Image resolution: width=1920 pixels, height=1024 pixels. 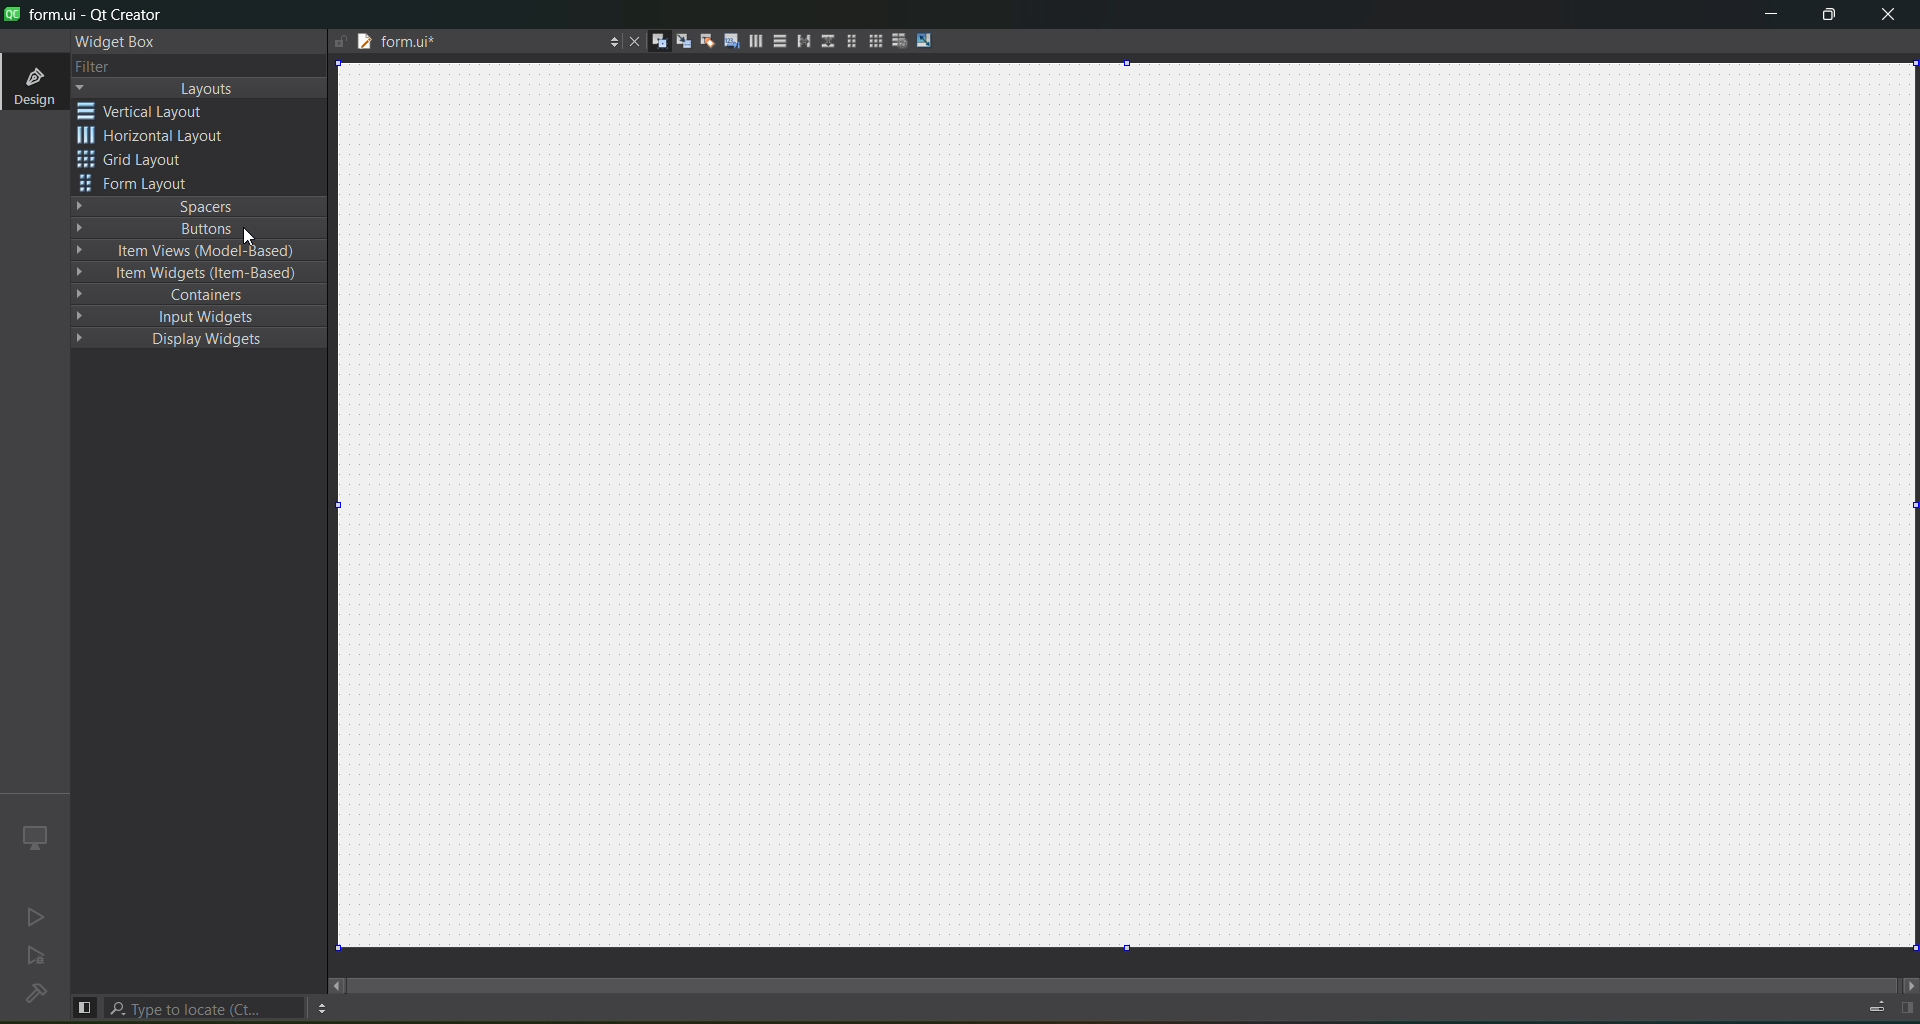 I want to click on layout, so click(x=203, y=89).